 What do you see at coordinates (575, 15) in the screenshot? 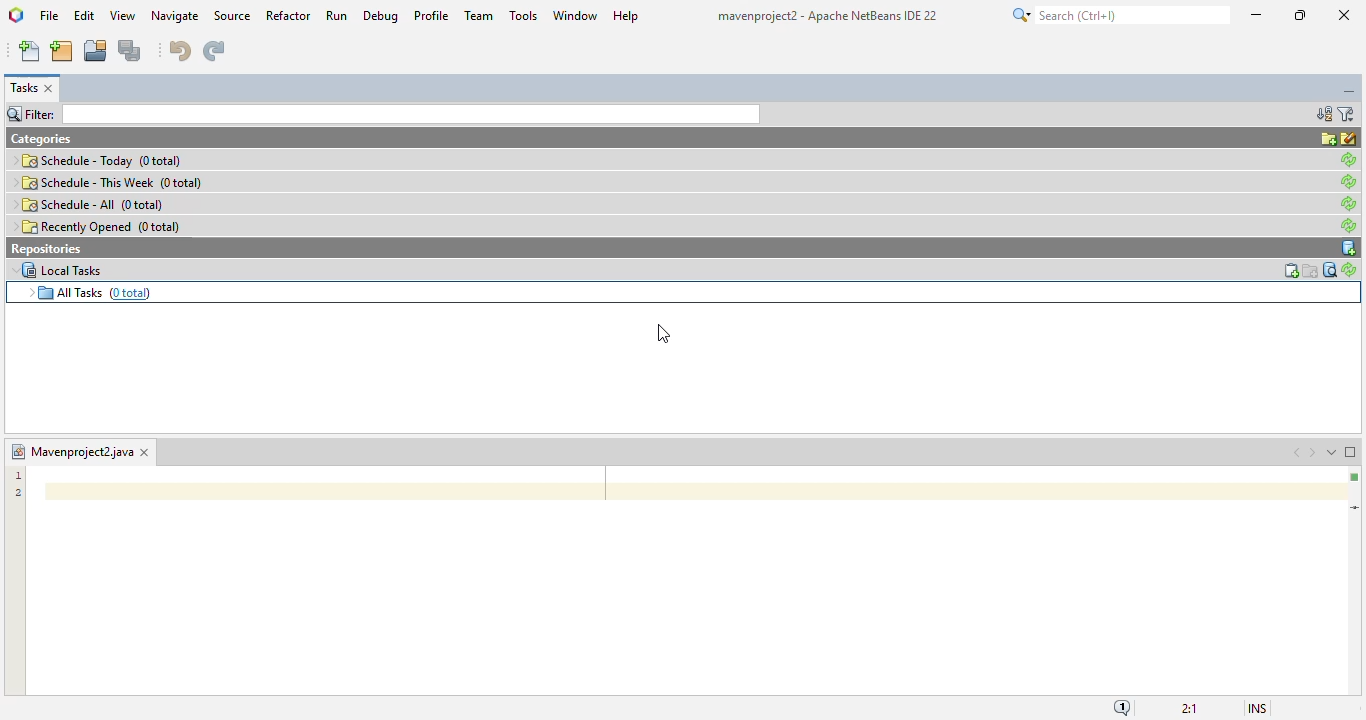
I see `window` at bounding box center [575, 15].